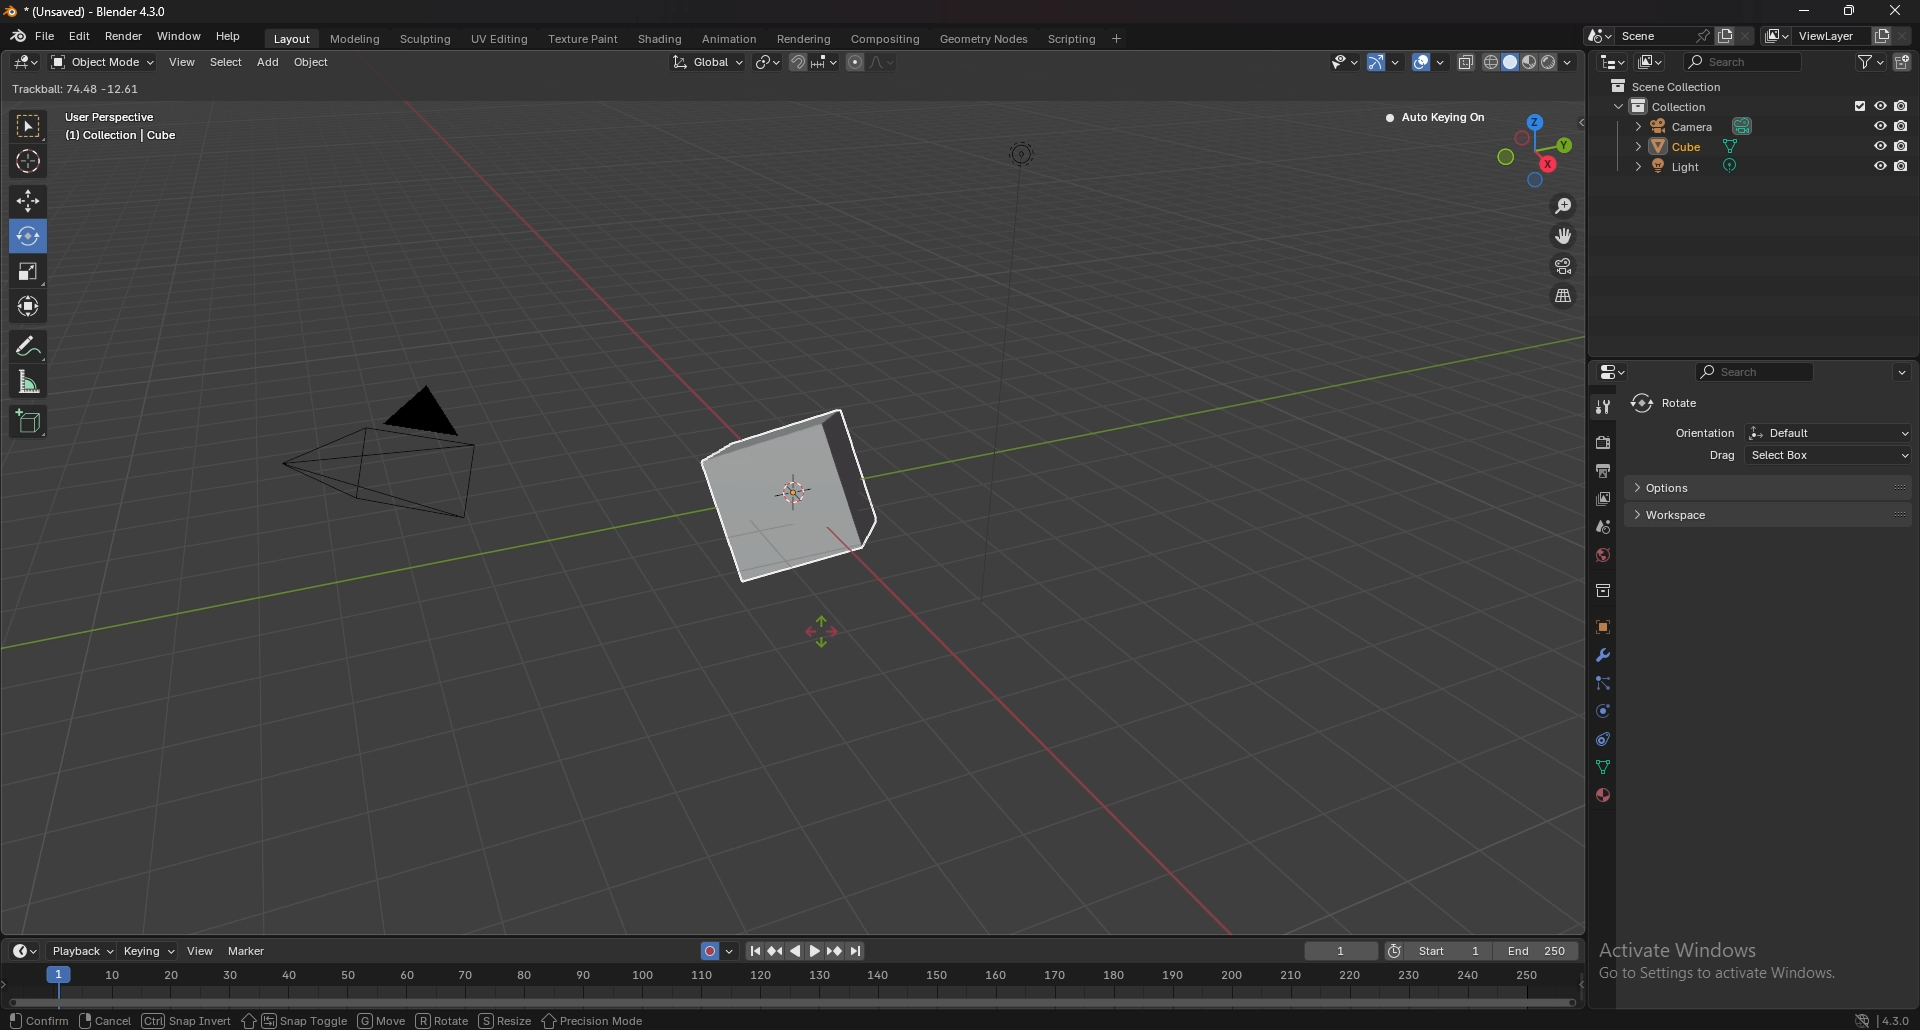 This screenshot has height=1030, width=1920. I want to click on search, so click(1745, 62).